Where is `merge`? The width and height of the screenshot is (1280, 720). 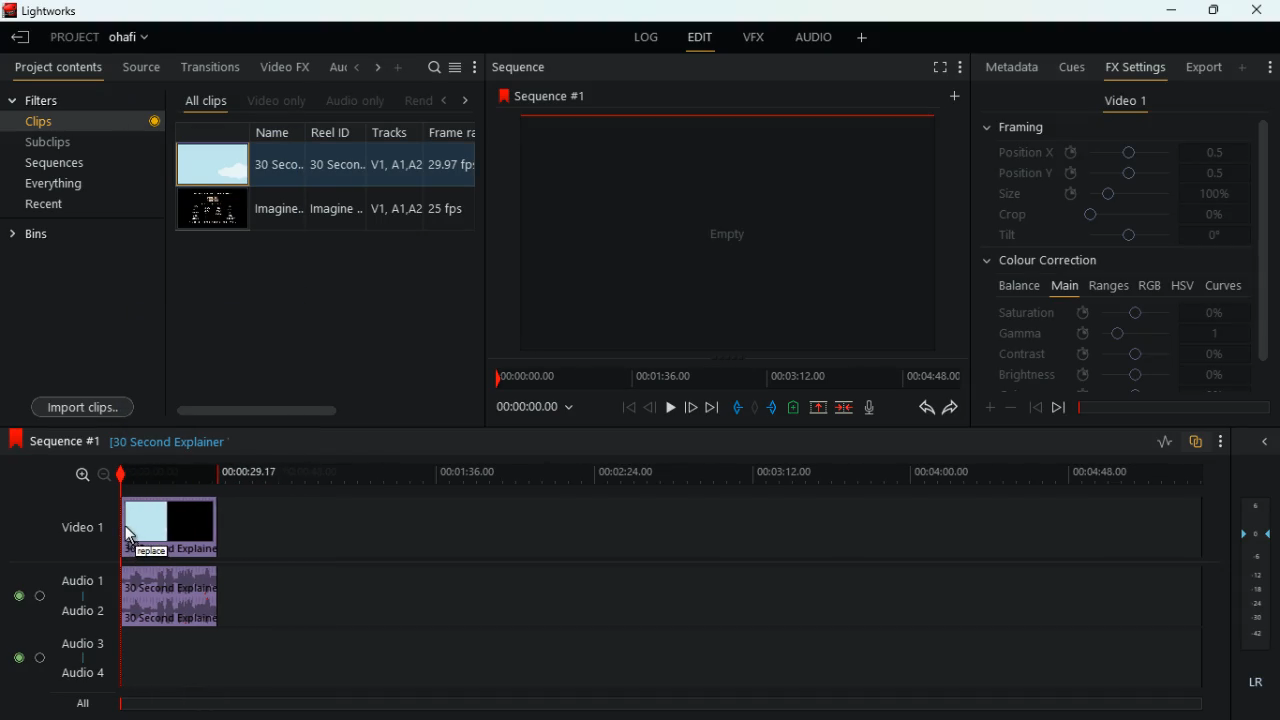
merge is located at coordinates (847, 409).